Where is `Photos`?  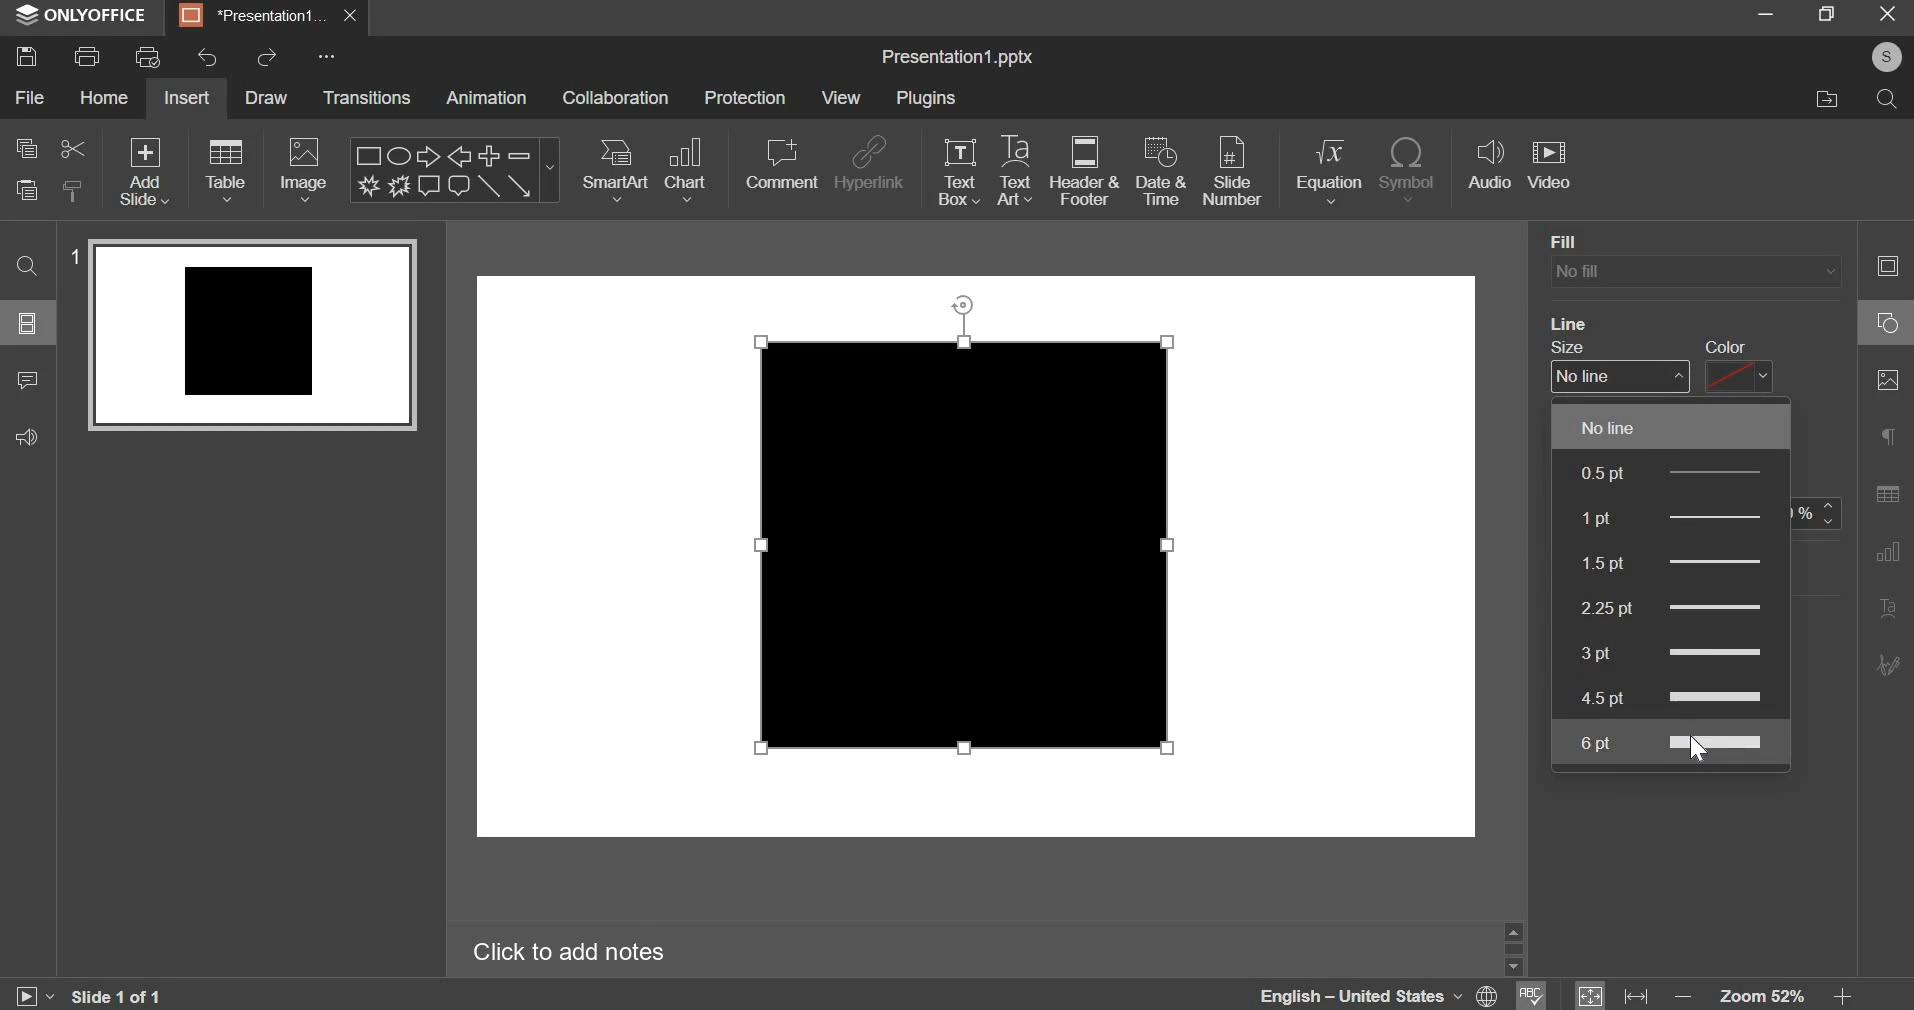 Photos is located at coordinates (1886, 382).